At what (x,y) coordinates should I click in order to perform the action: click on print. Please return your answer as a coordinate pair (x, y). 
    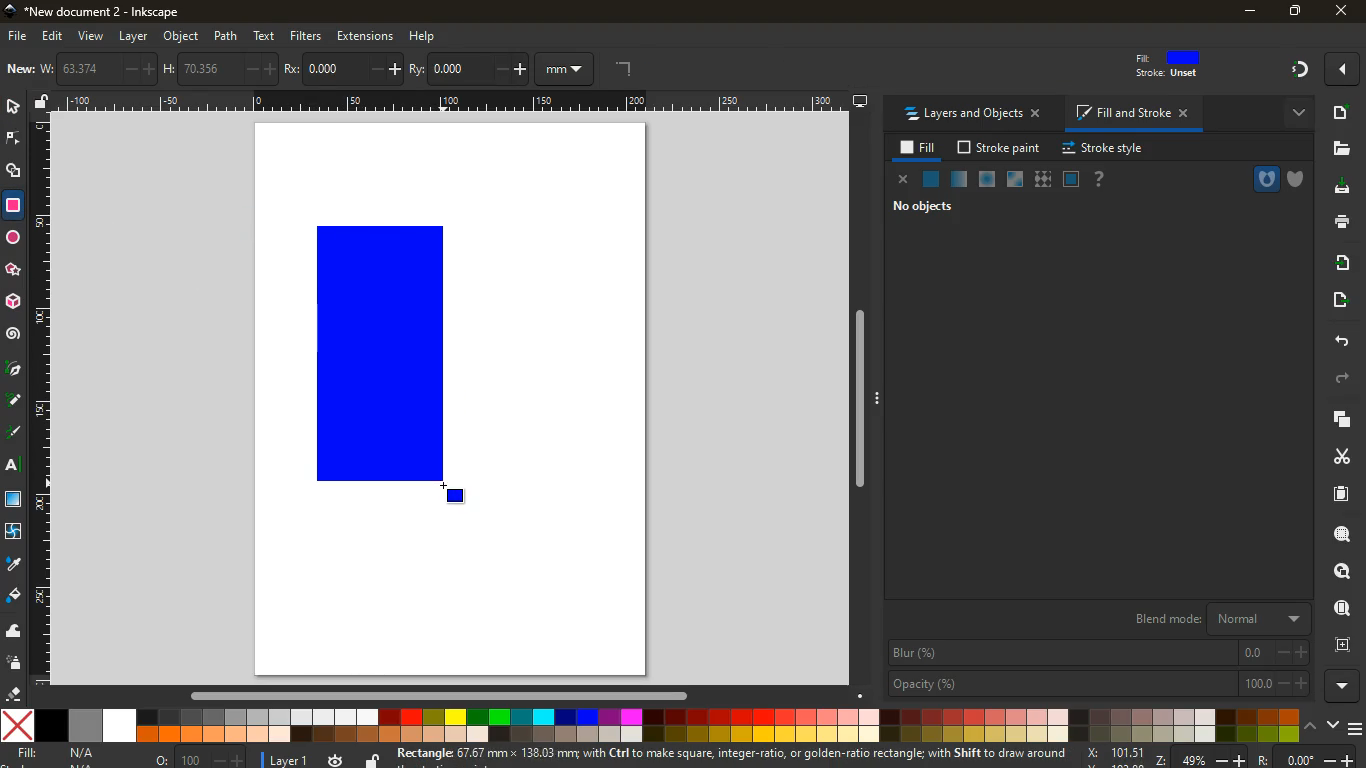
    Looking at the image, I should click on (1340, 222).